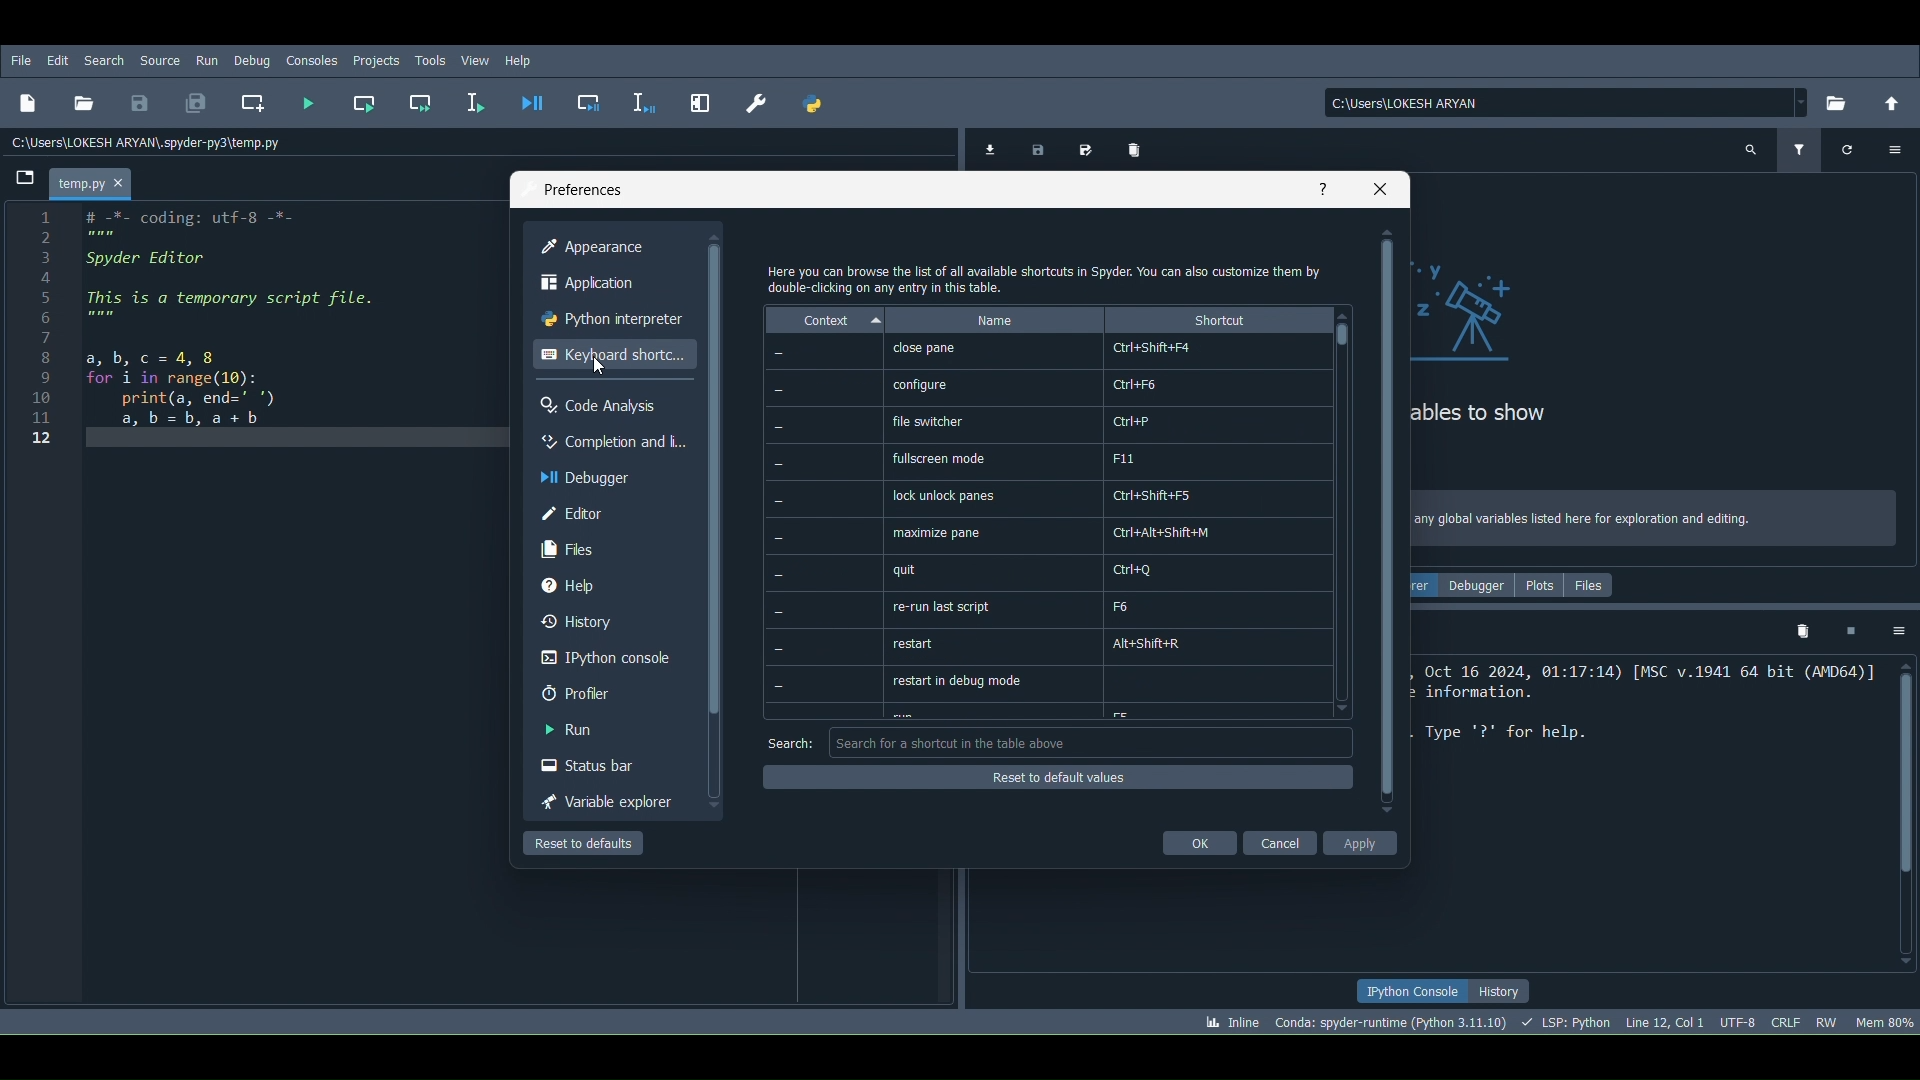 Image resolution: width=1920 pixels, height=1080 pixels. I want to click on Run selection or current line (F9), so click(472, 97).